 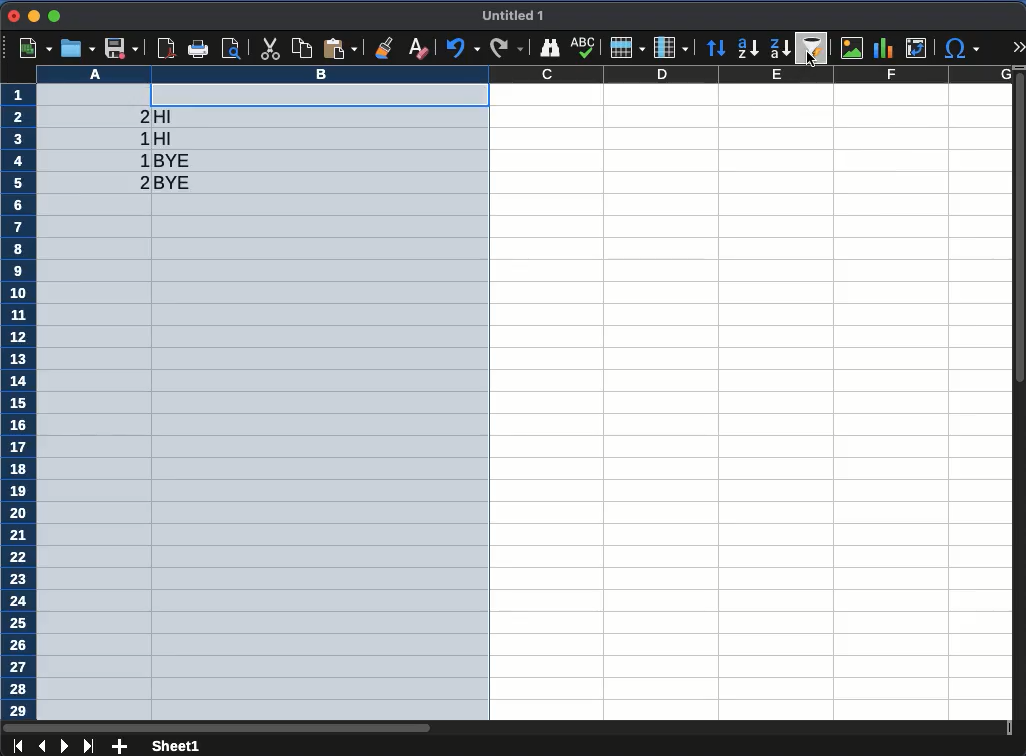 I want to click on pdf viewer, so click(x=235, y=49).